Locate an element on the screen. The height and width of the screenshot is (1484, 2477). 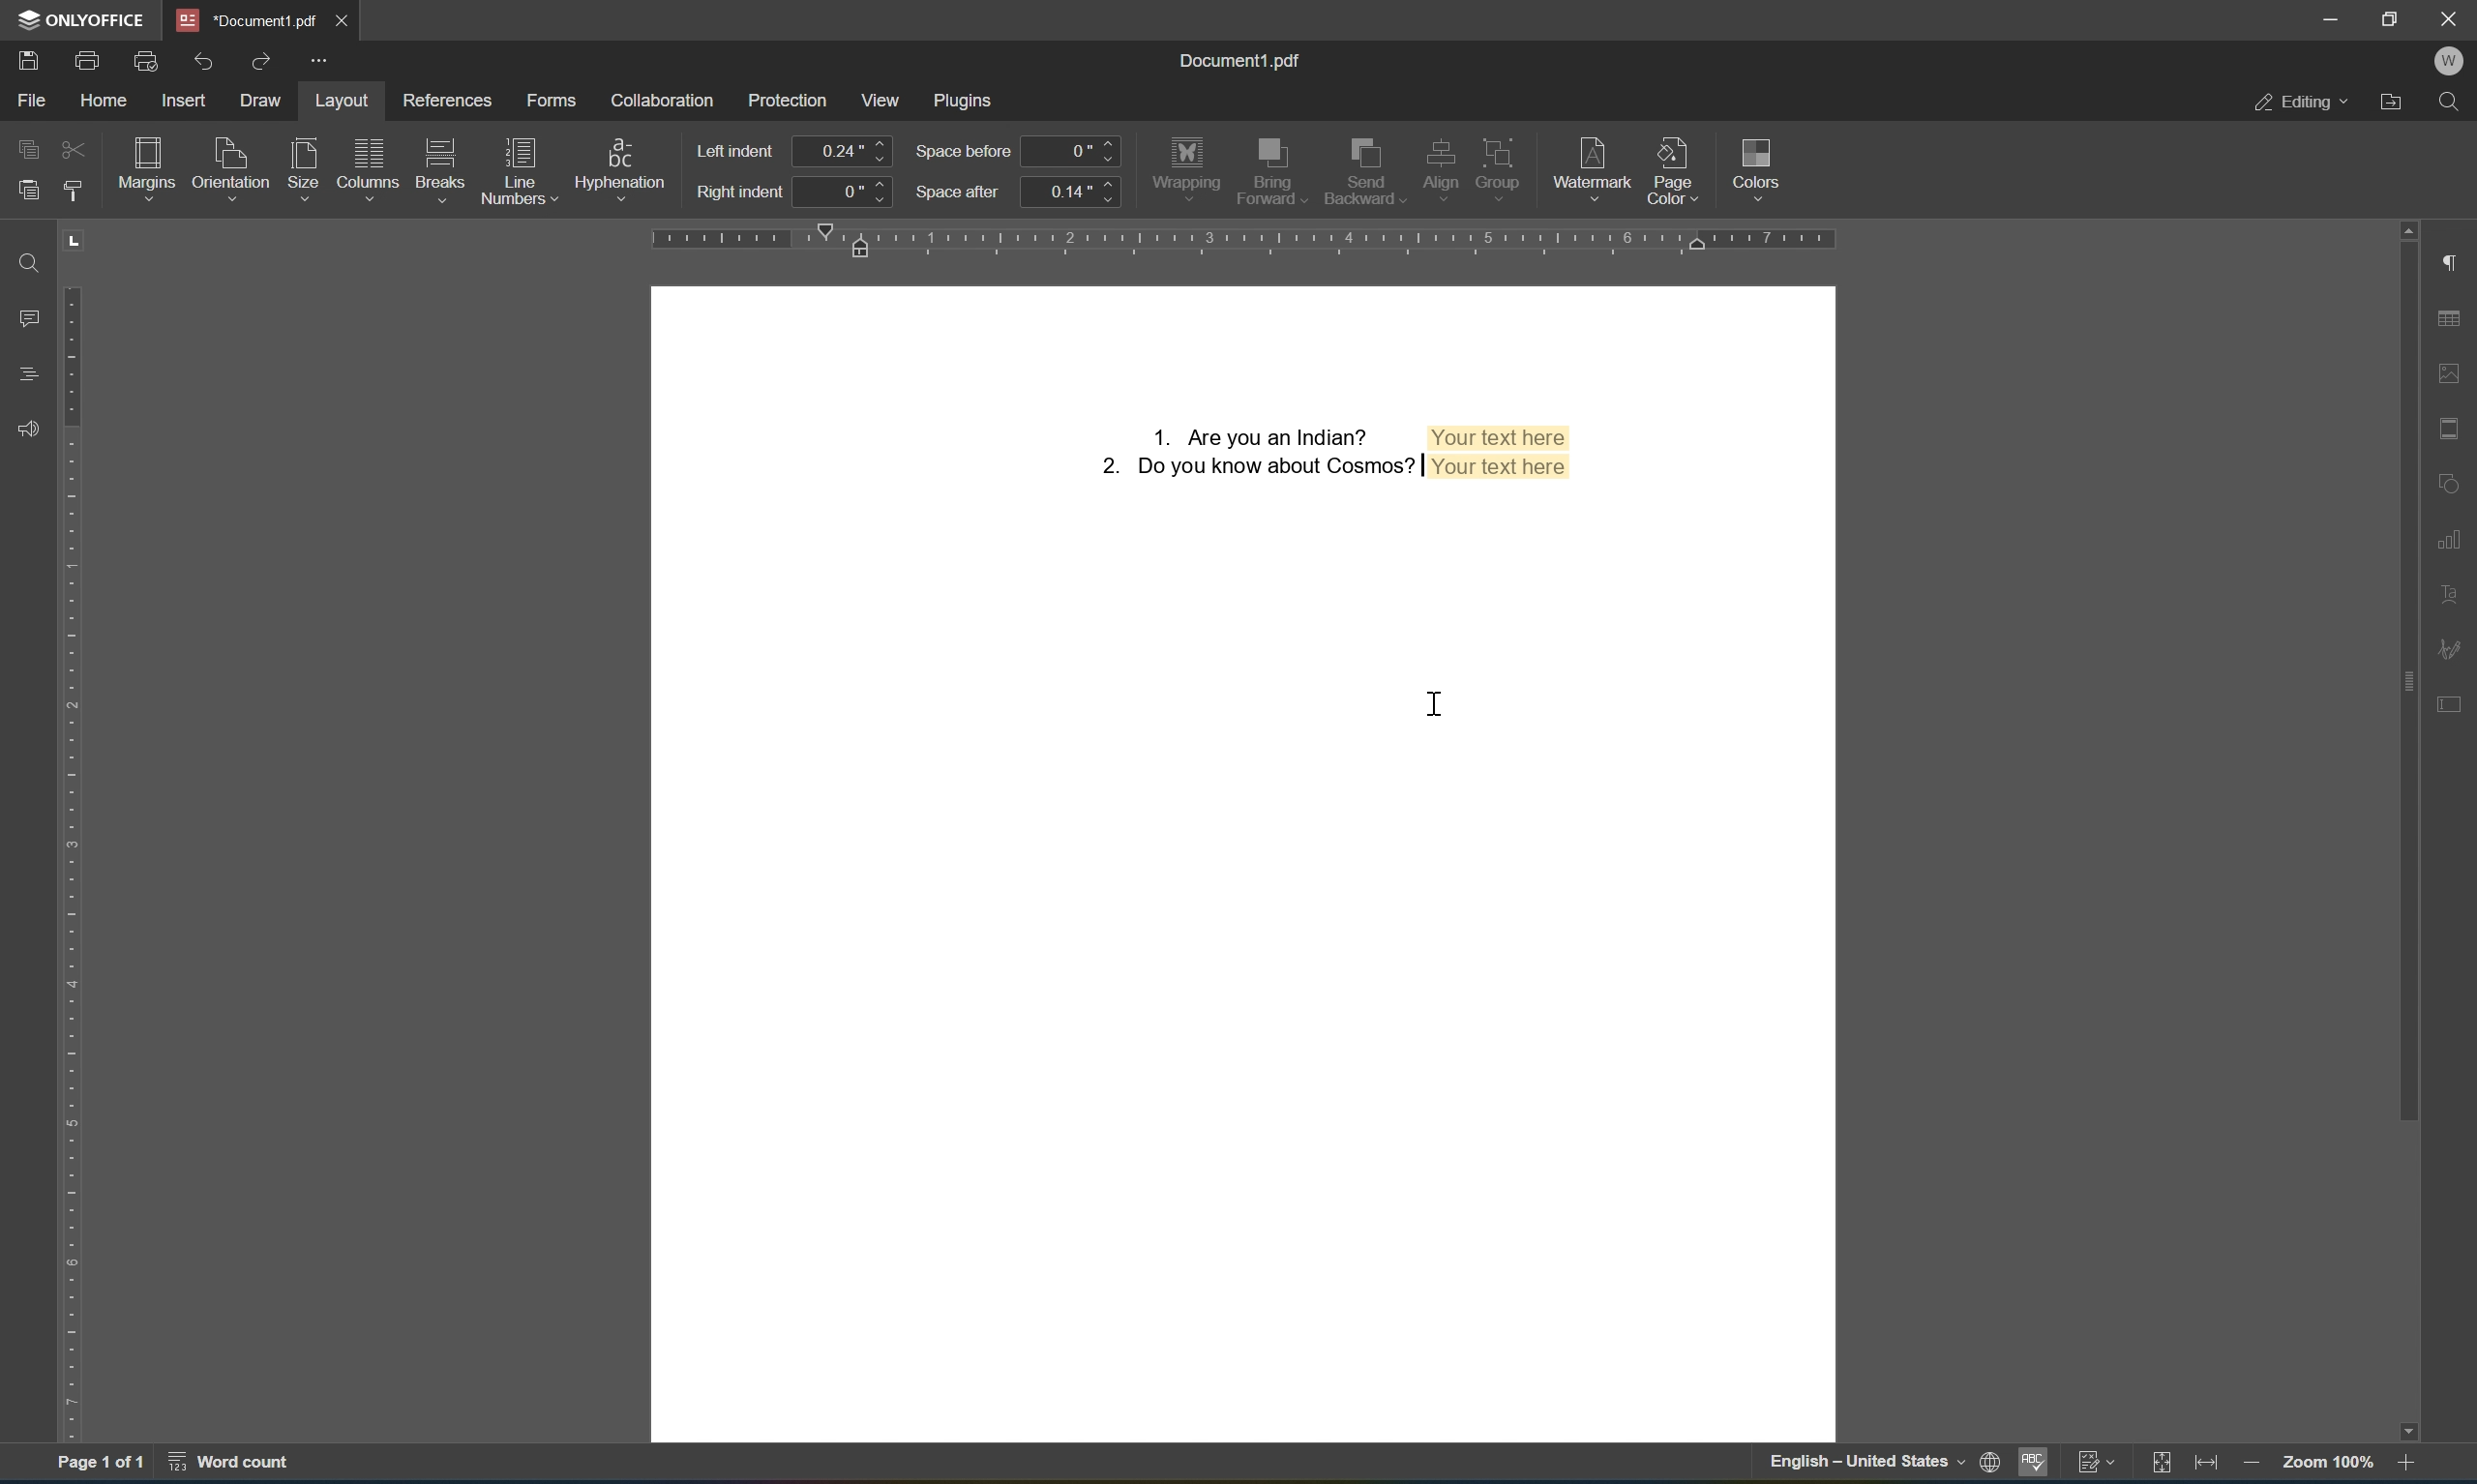
chart settings is located at coordinates (2452, 546).